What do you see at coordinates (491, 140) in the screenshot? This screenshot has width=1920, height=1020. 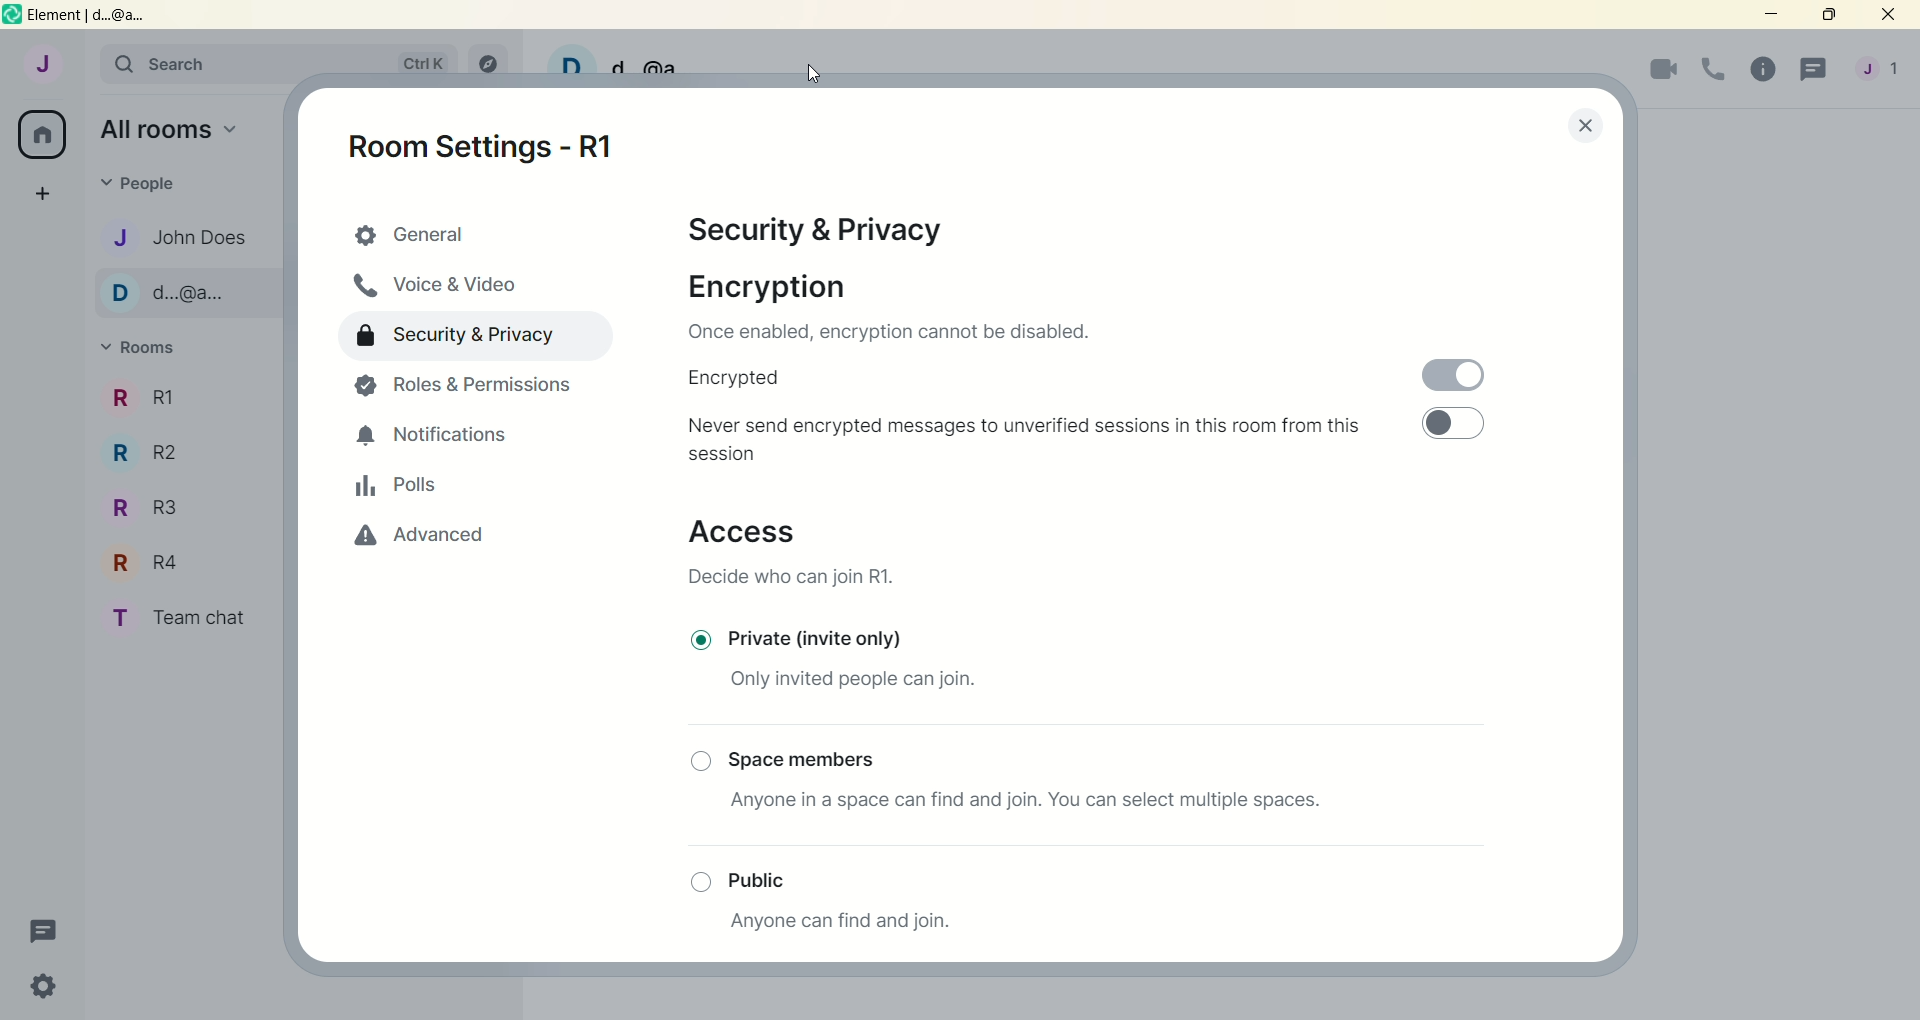 I see `Room Settings - R1` at bounding box center [491, 140].